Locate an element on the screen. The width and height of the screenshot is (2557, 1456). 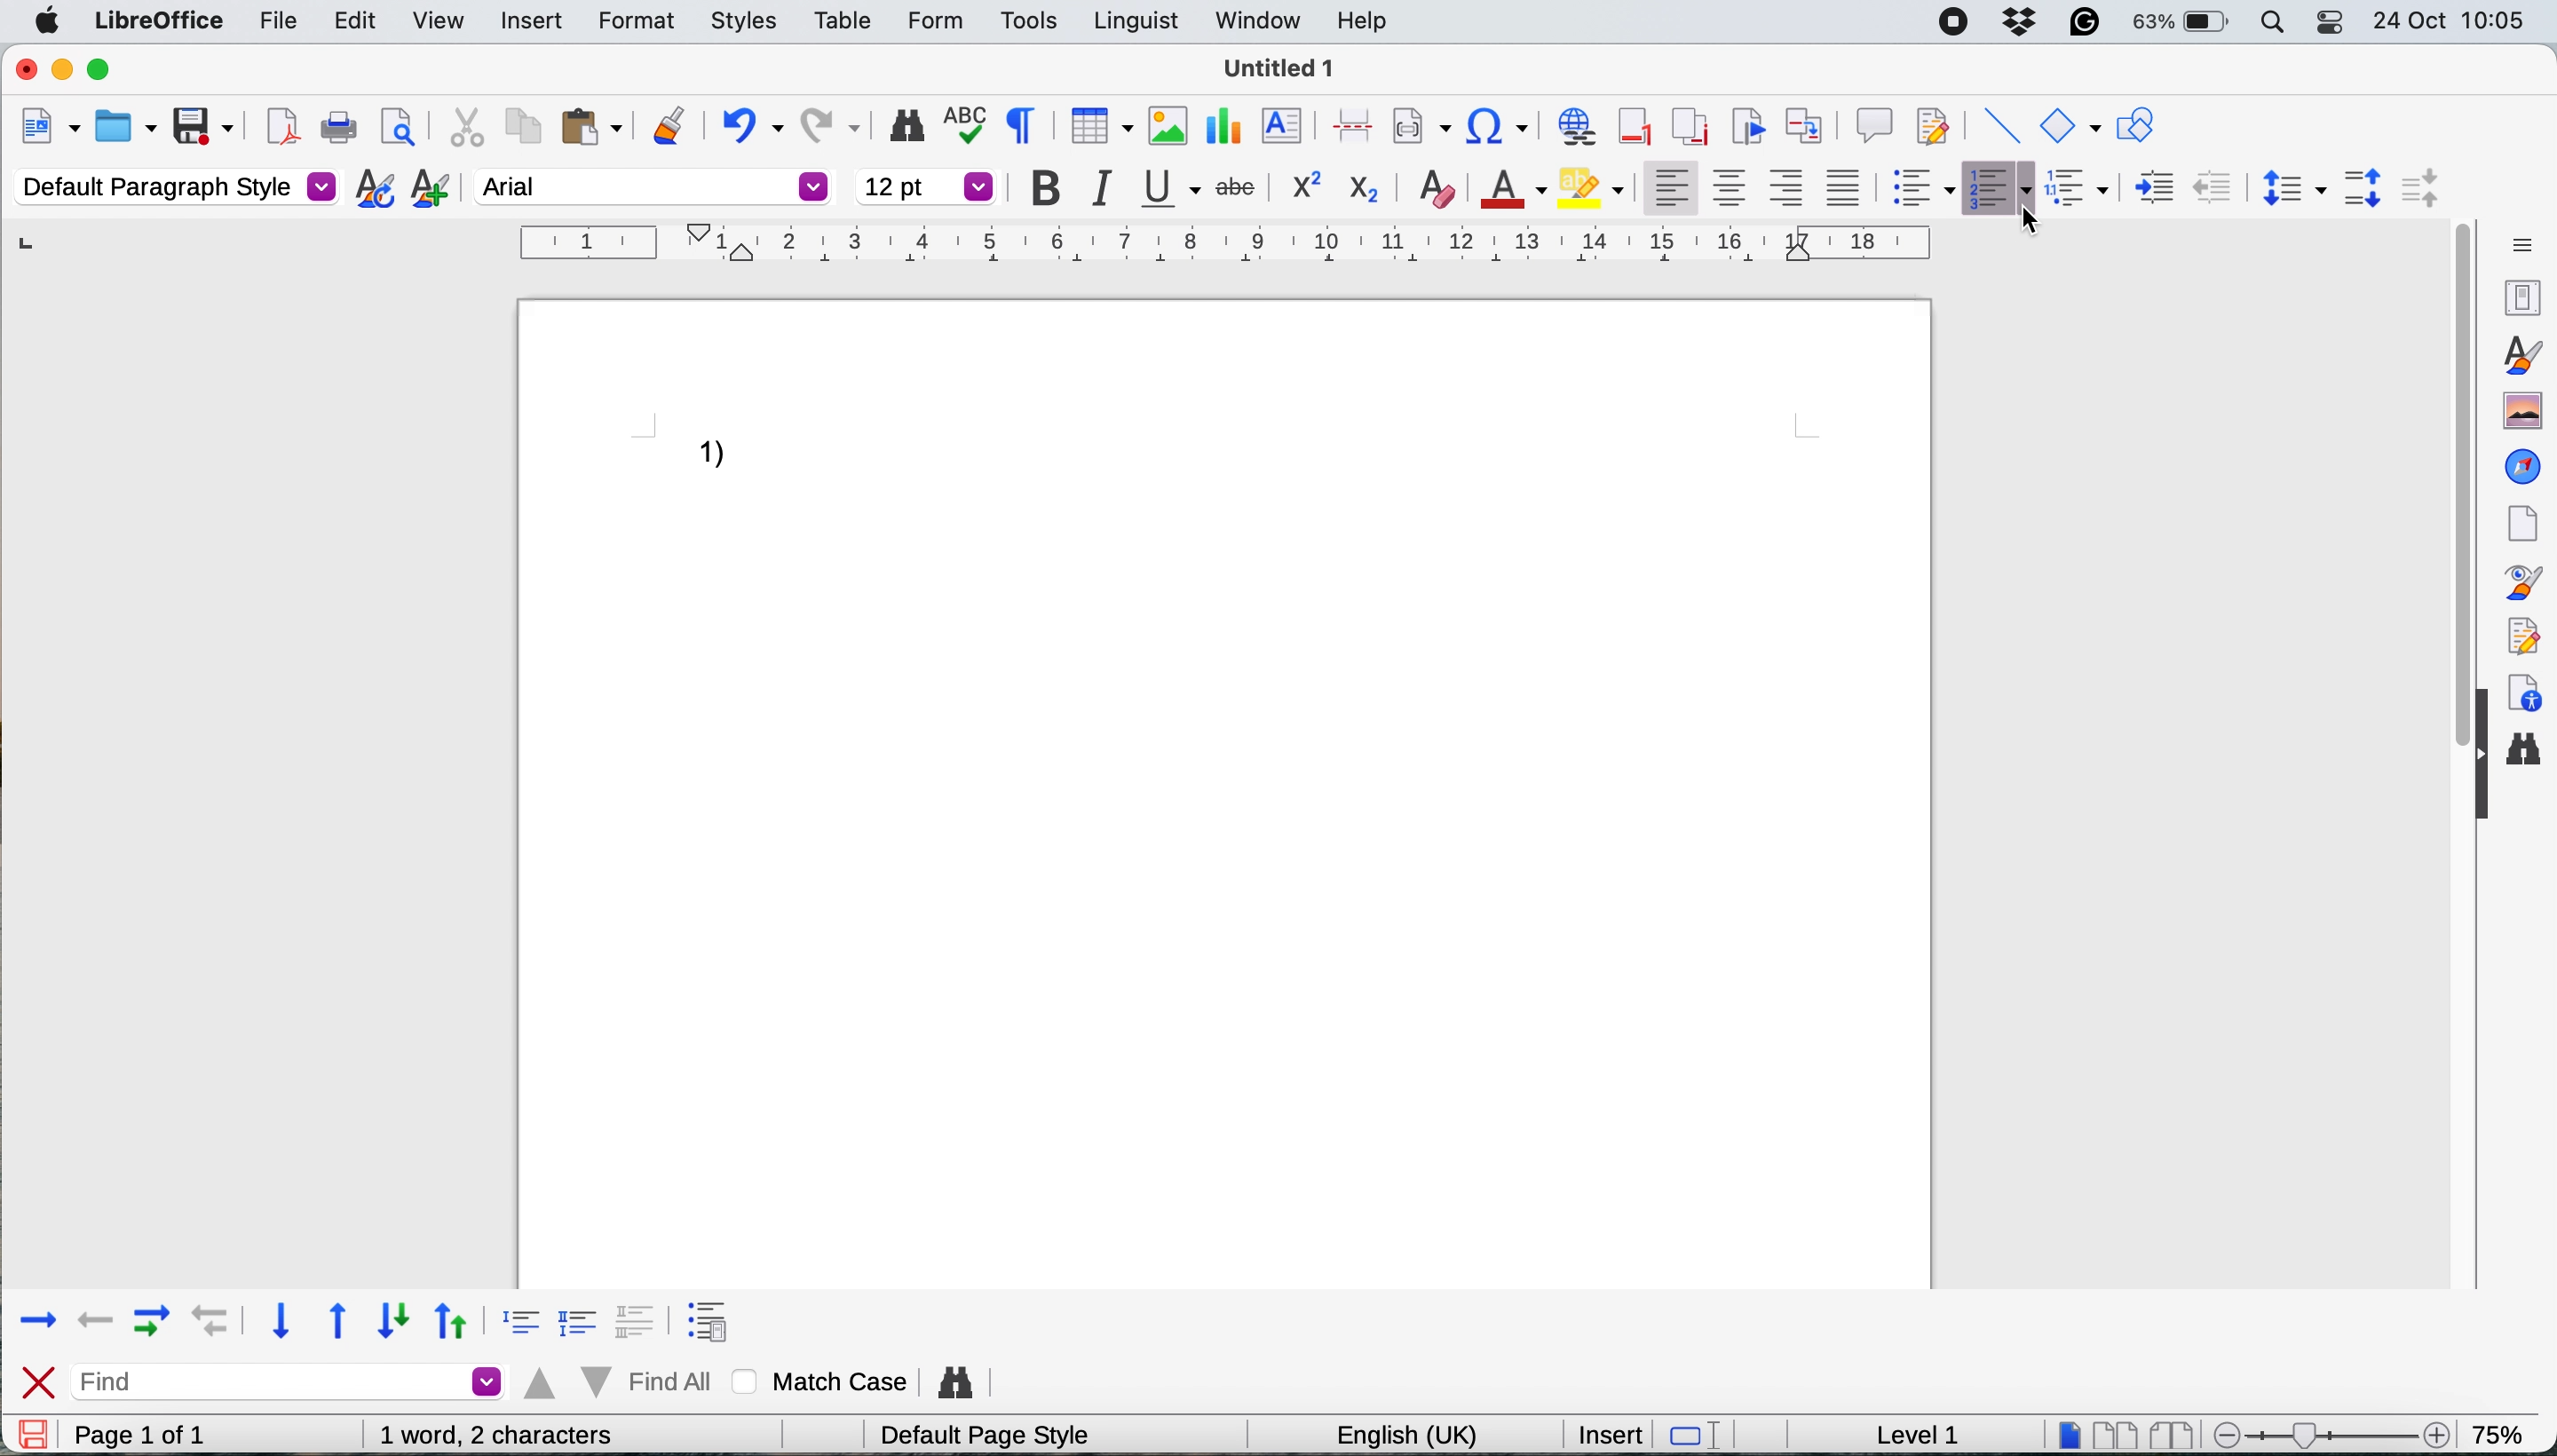
clone formatting is located at coordinates (669, 123).